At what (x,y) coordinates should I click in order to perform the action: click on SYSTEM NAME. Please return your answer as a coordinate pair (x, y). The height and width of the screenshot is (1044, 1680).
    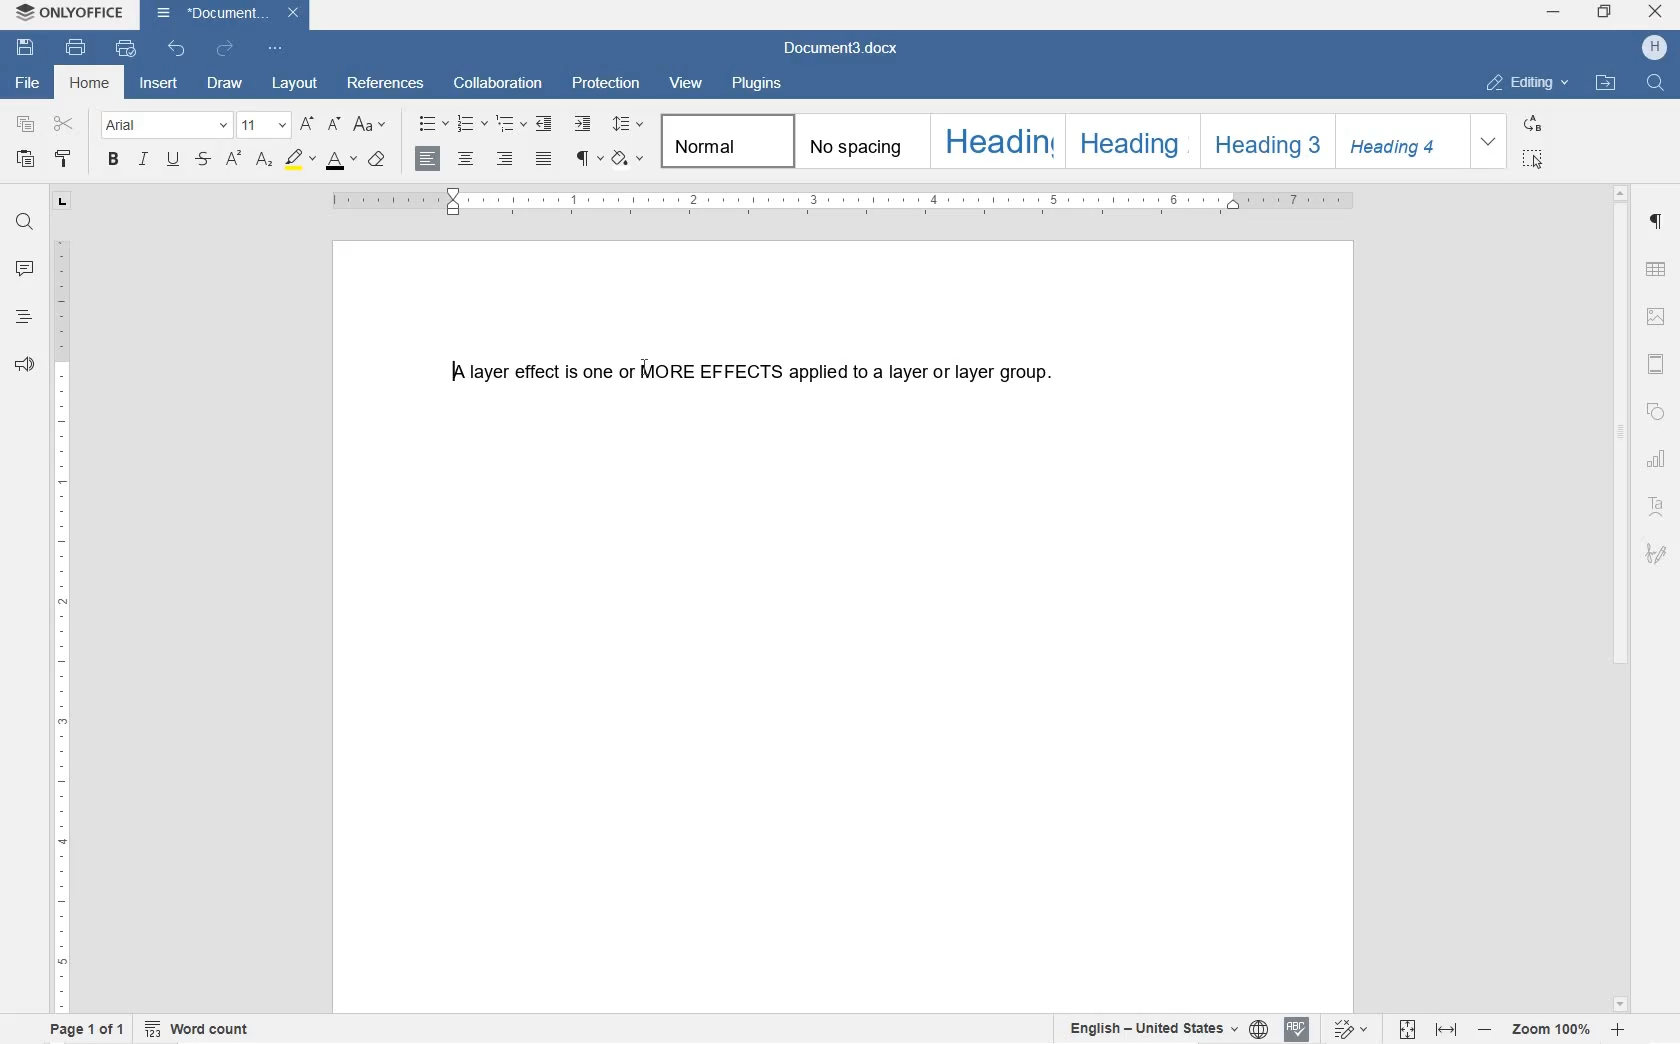
    Looking at the image, I should click on (70, 10).